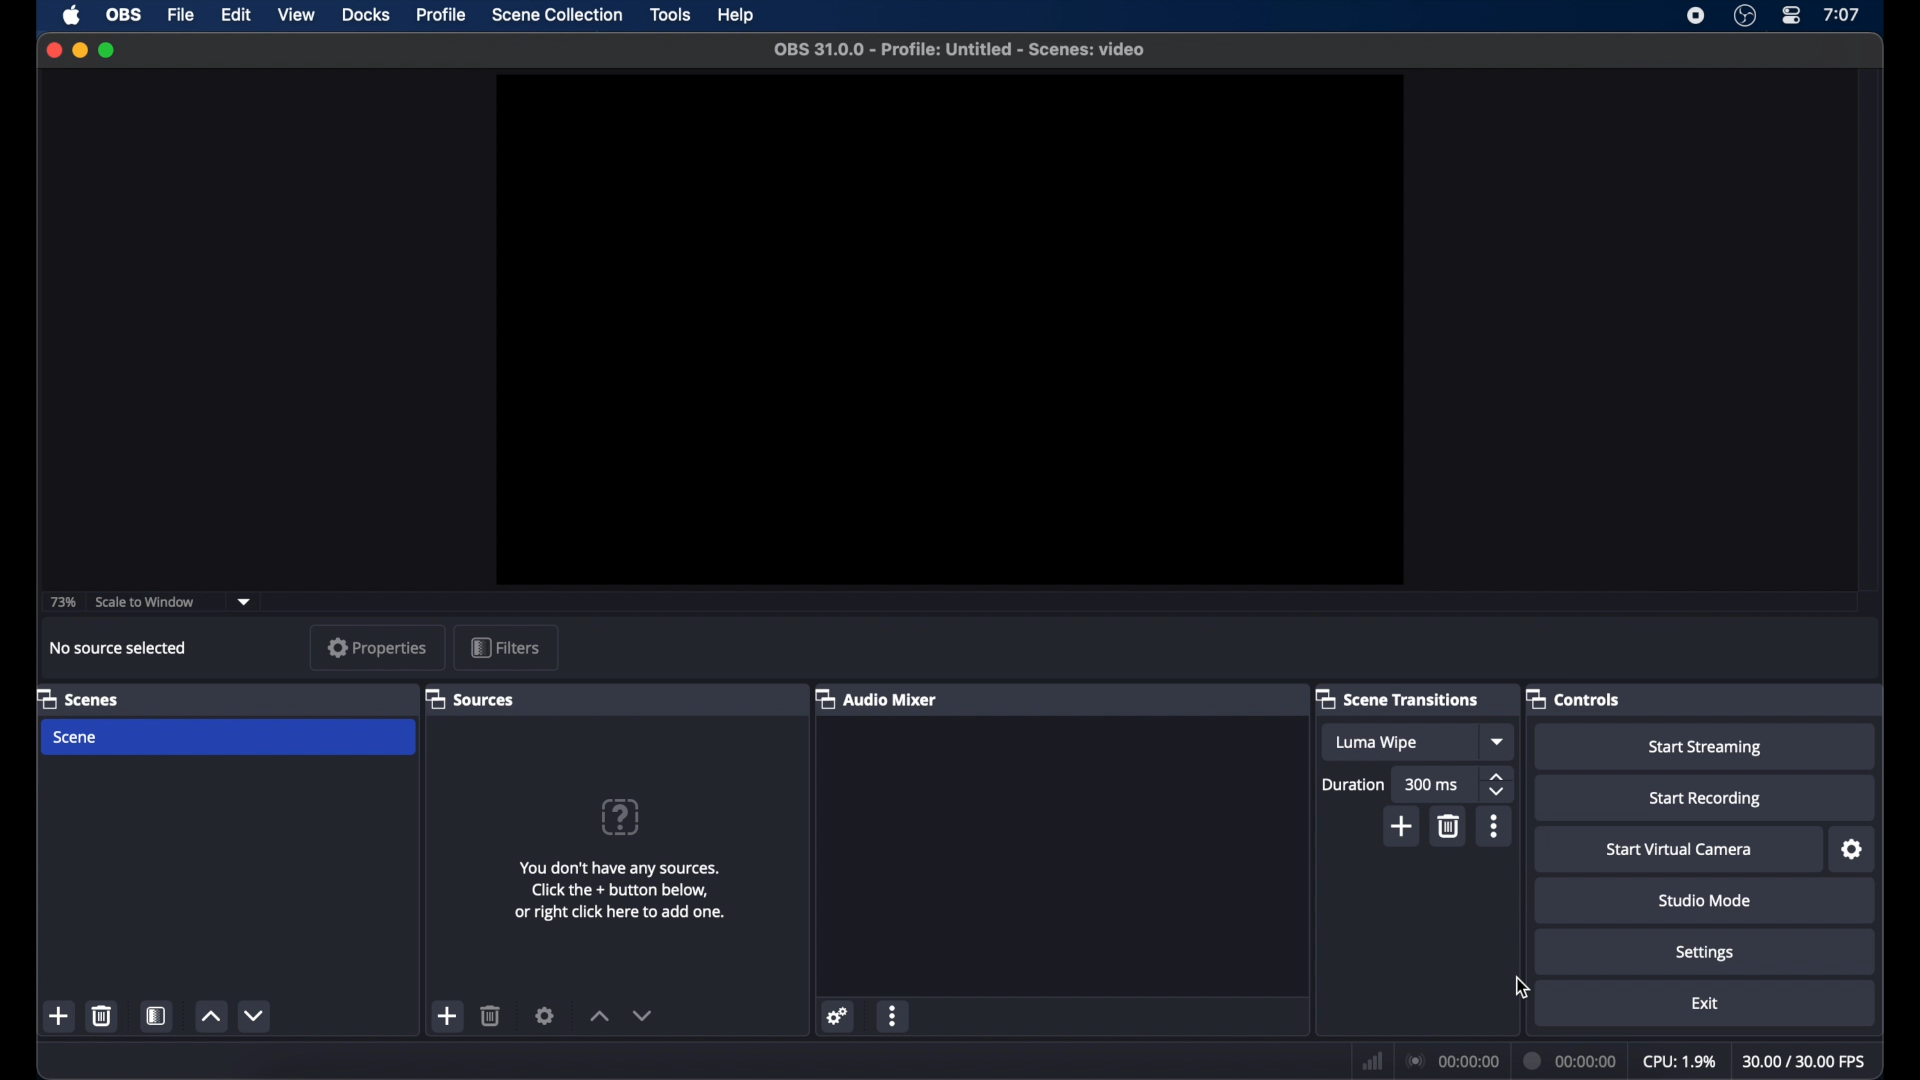 The height and width of the screenshot is (1080, 1920). Describe the element at coordinates (545, 1015) in the screenshot. I see `settings` at that location.